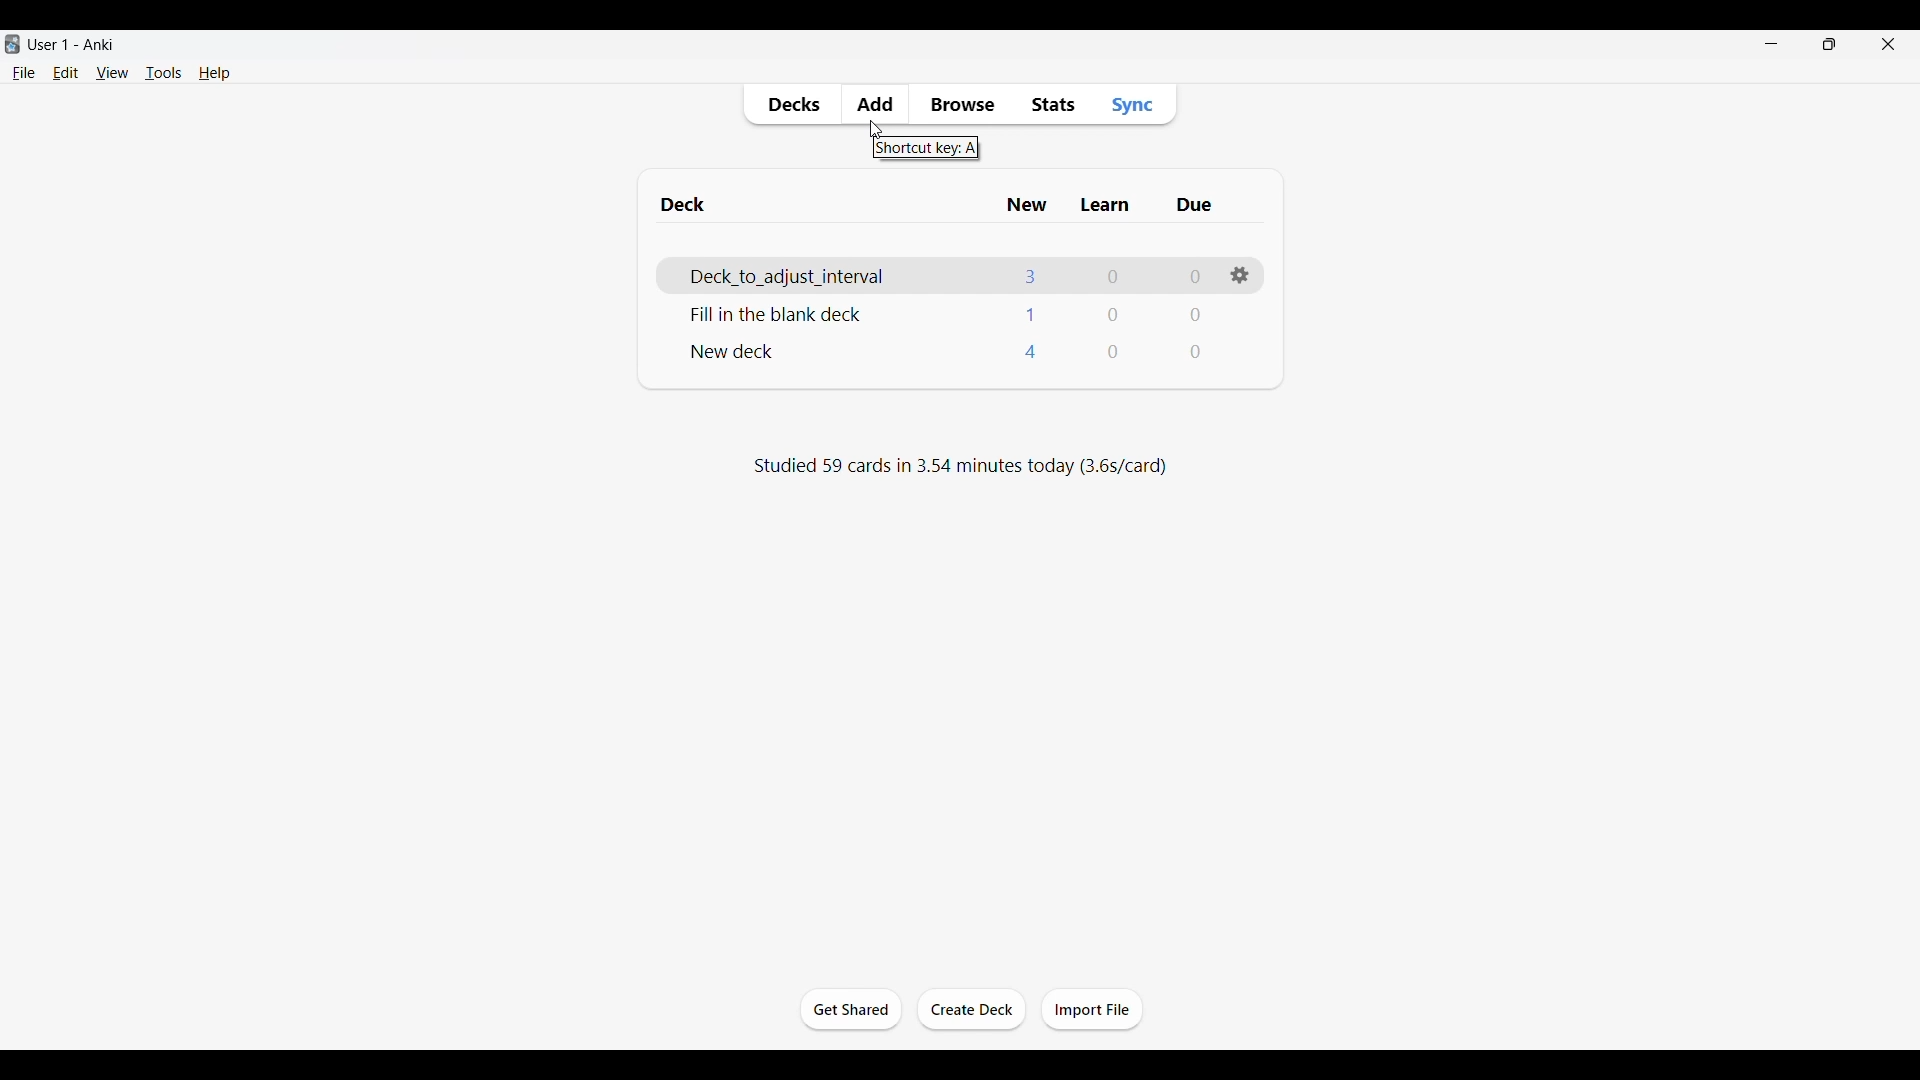  I want to click on Show interface in smaller tab, so click(1830, 44).